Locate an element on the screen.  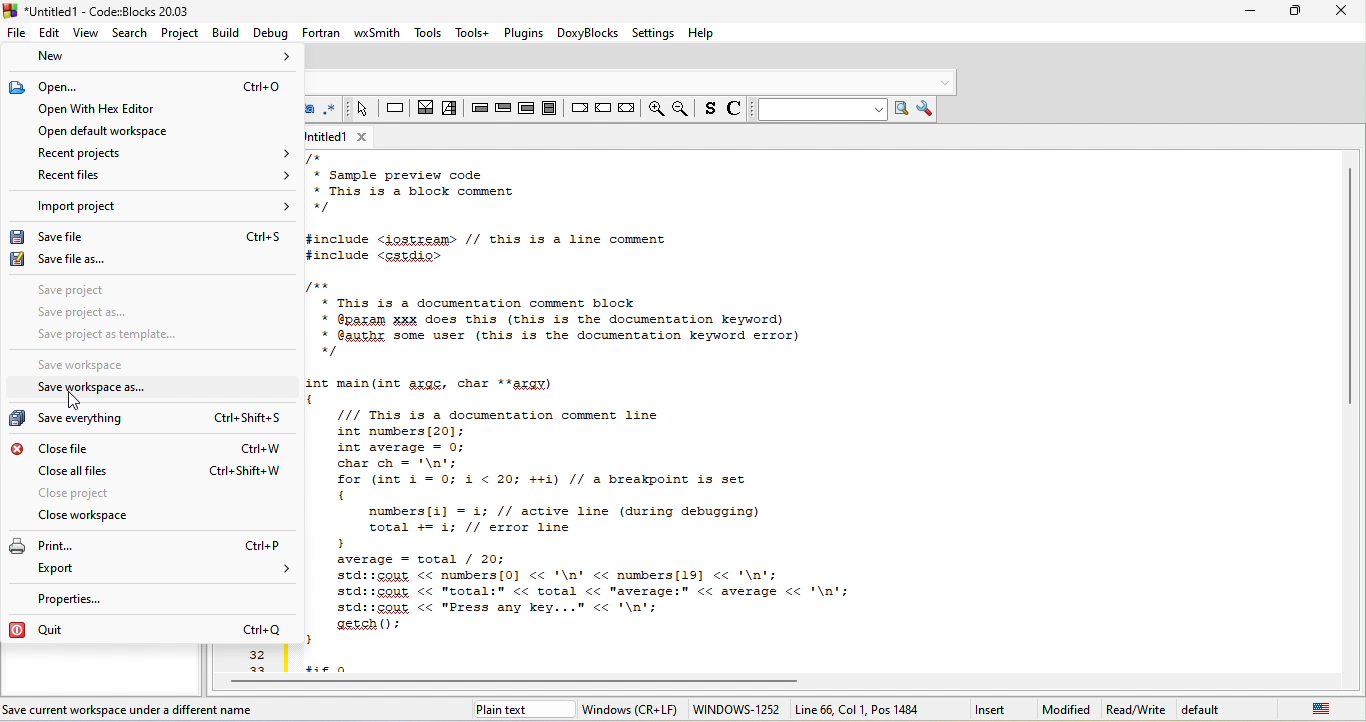
export is located at coordinates (164, 571).